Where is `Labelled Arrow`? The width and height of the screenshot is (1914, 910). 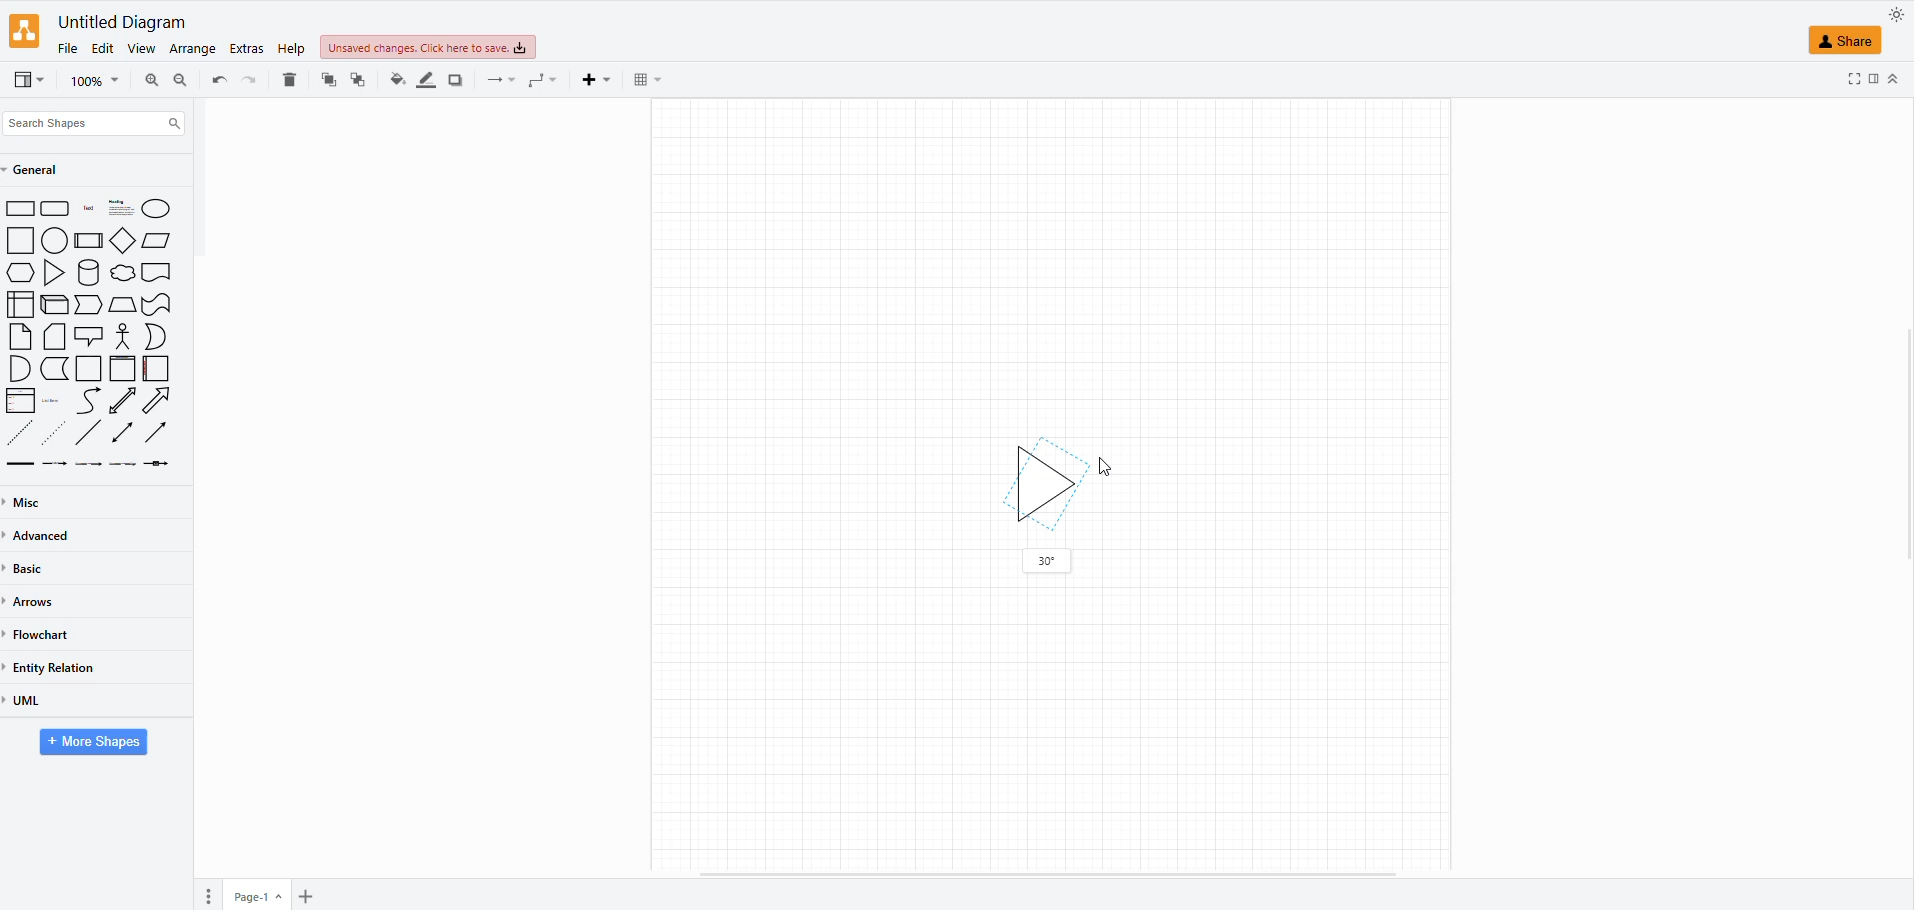
Labelled Arrow is located at coordinates (88, 464).